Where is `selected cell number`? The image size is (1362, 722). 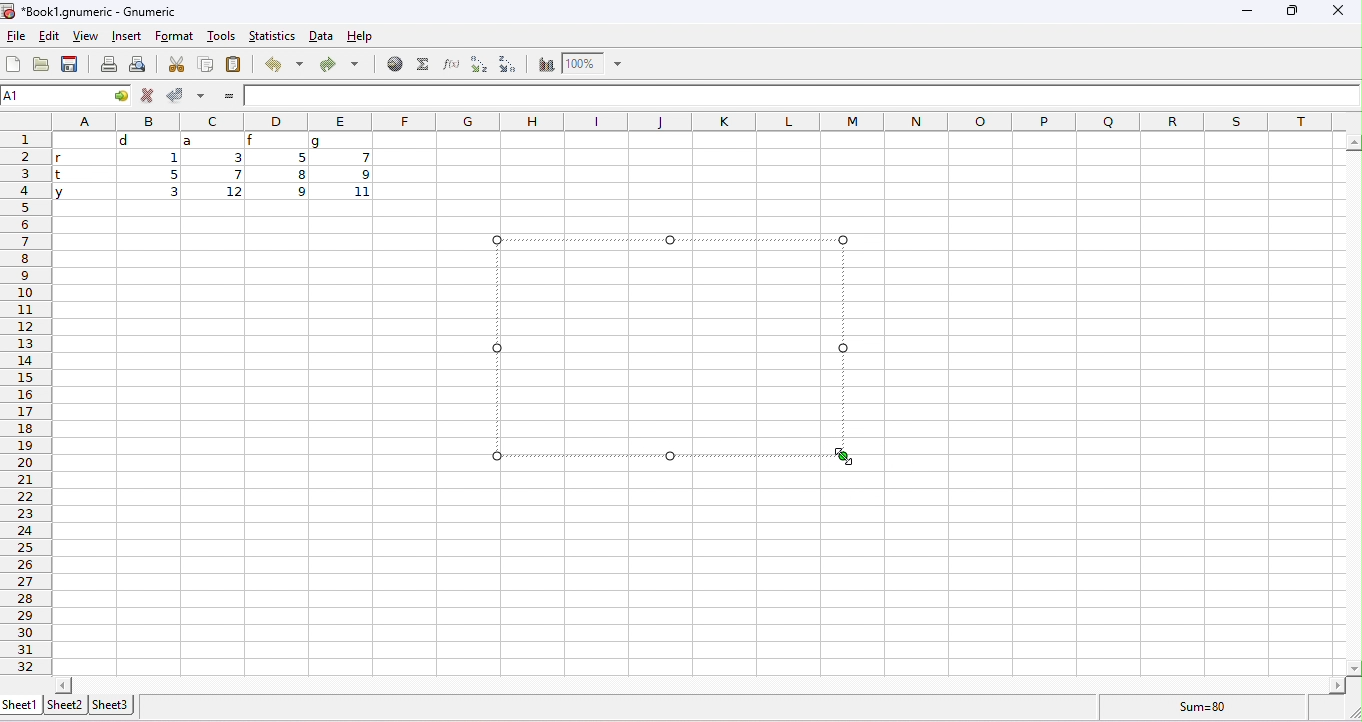 selected cell number is located at coordinates (52, 96).